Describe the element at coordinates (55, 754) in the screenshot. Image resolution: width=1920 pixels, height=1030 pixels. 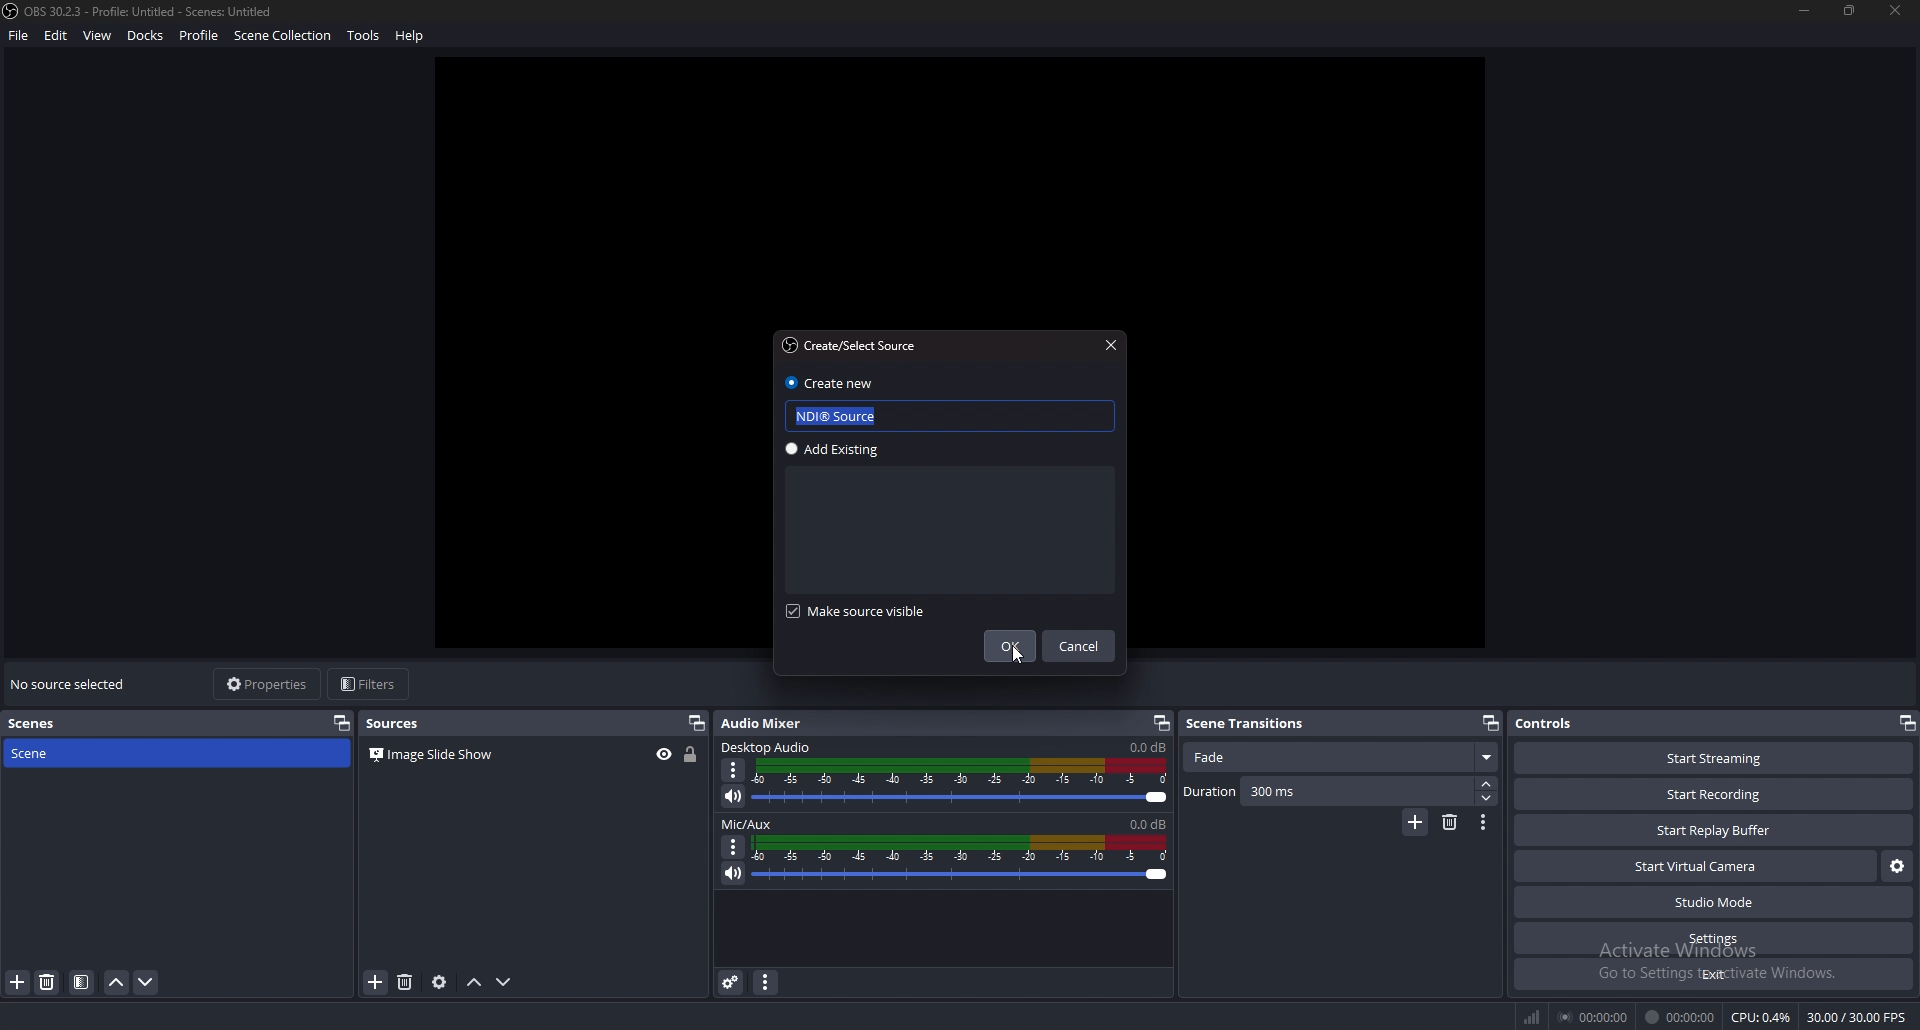
I see `scene` at that location.